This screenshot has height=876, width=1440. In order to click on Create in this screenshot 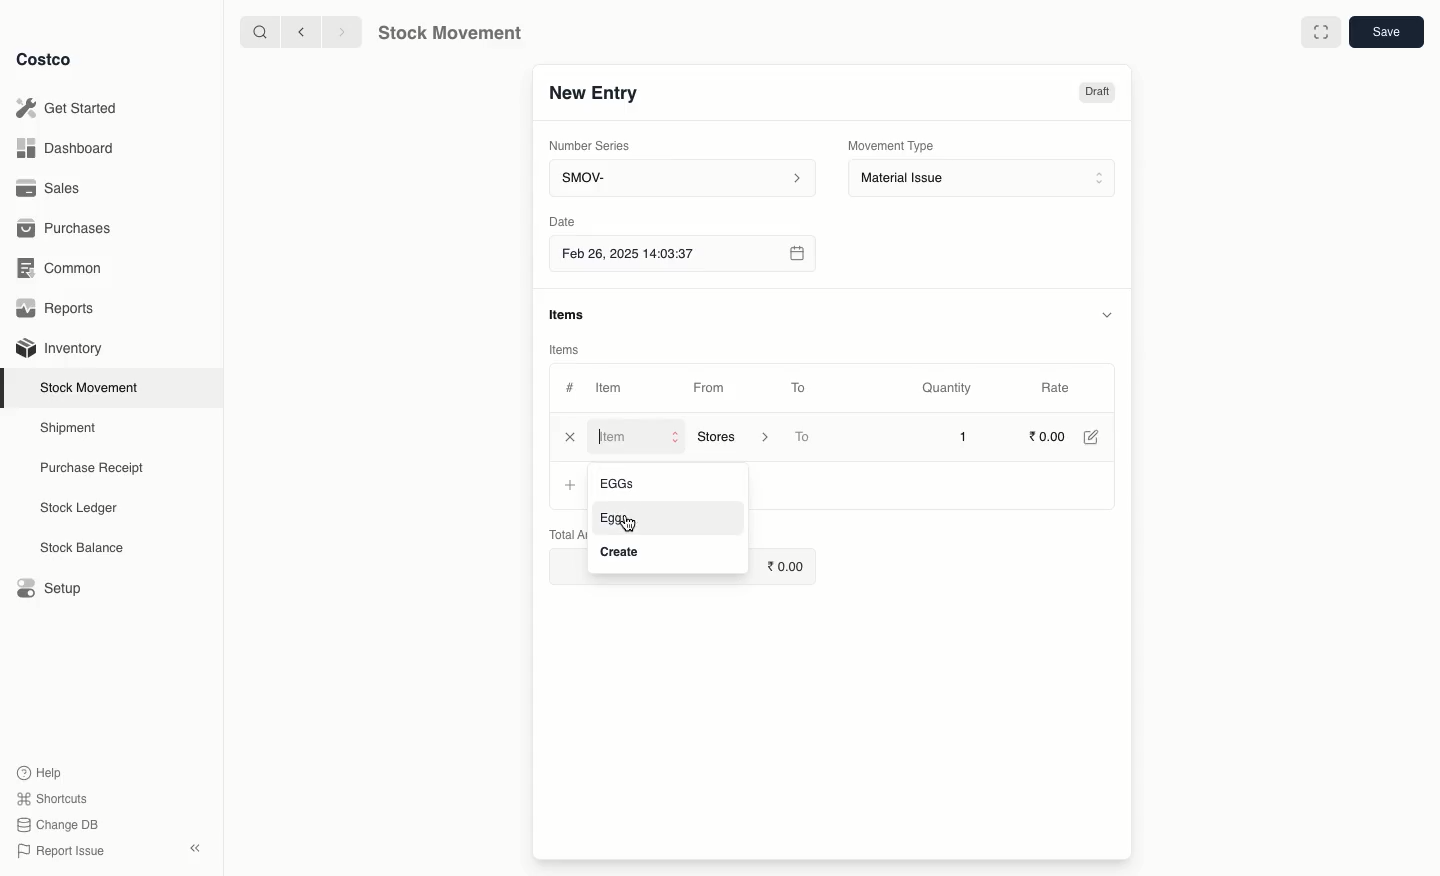, I will do `click(621, 553)`.